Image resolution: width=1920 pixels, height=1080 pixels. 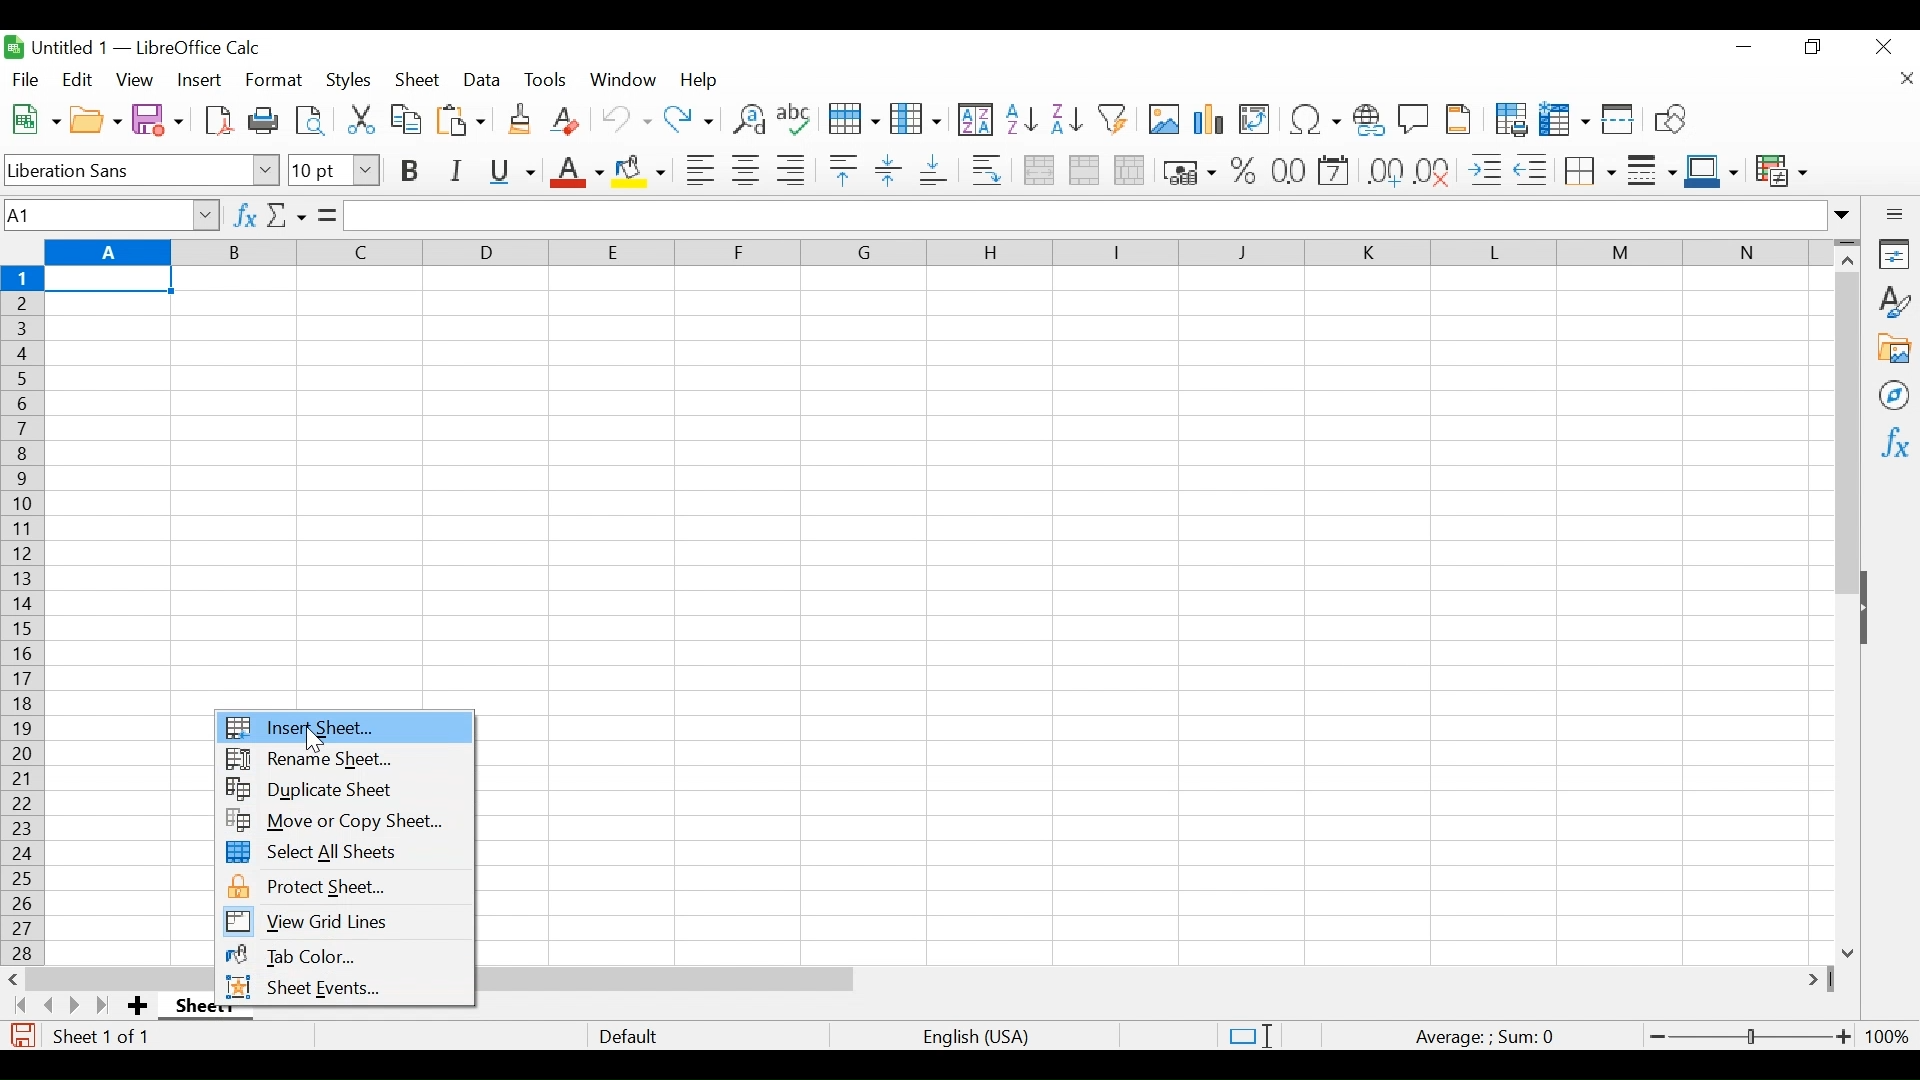 What do you see at coordinates (1564, 119) in the screenshot?
I see `Freeze Rows and Columns` at bounding box center [1564, 119].